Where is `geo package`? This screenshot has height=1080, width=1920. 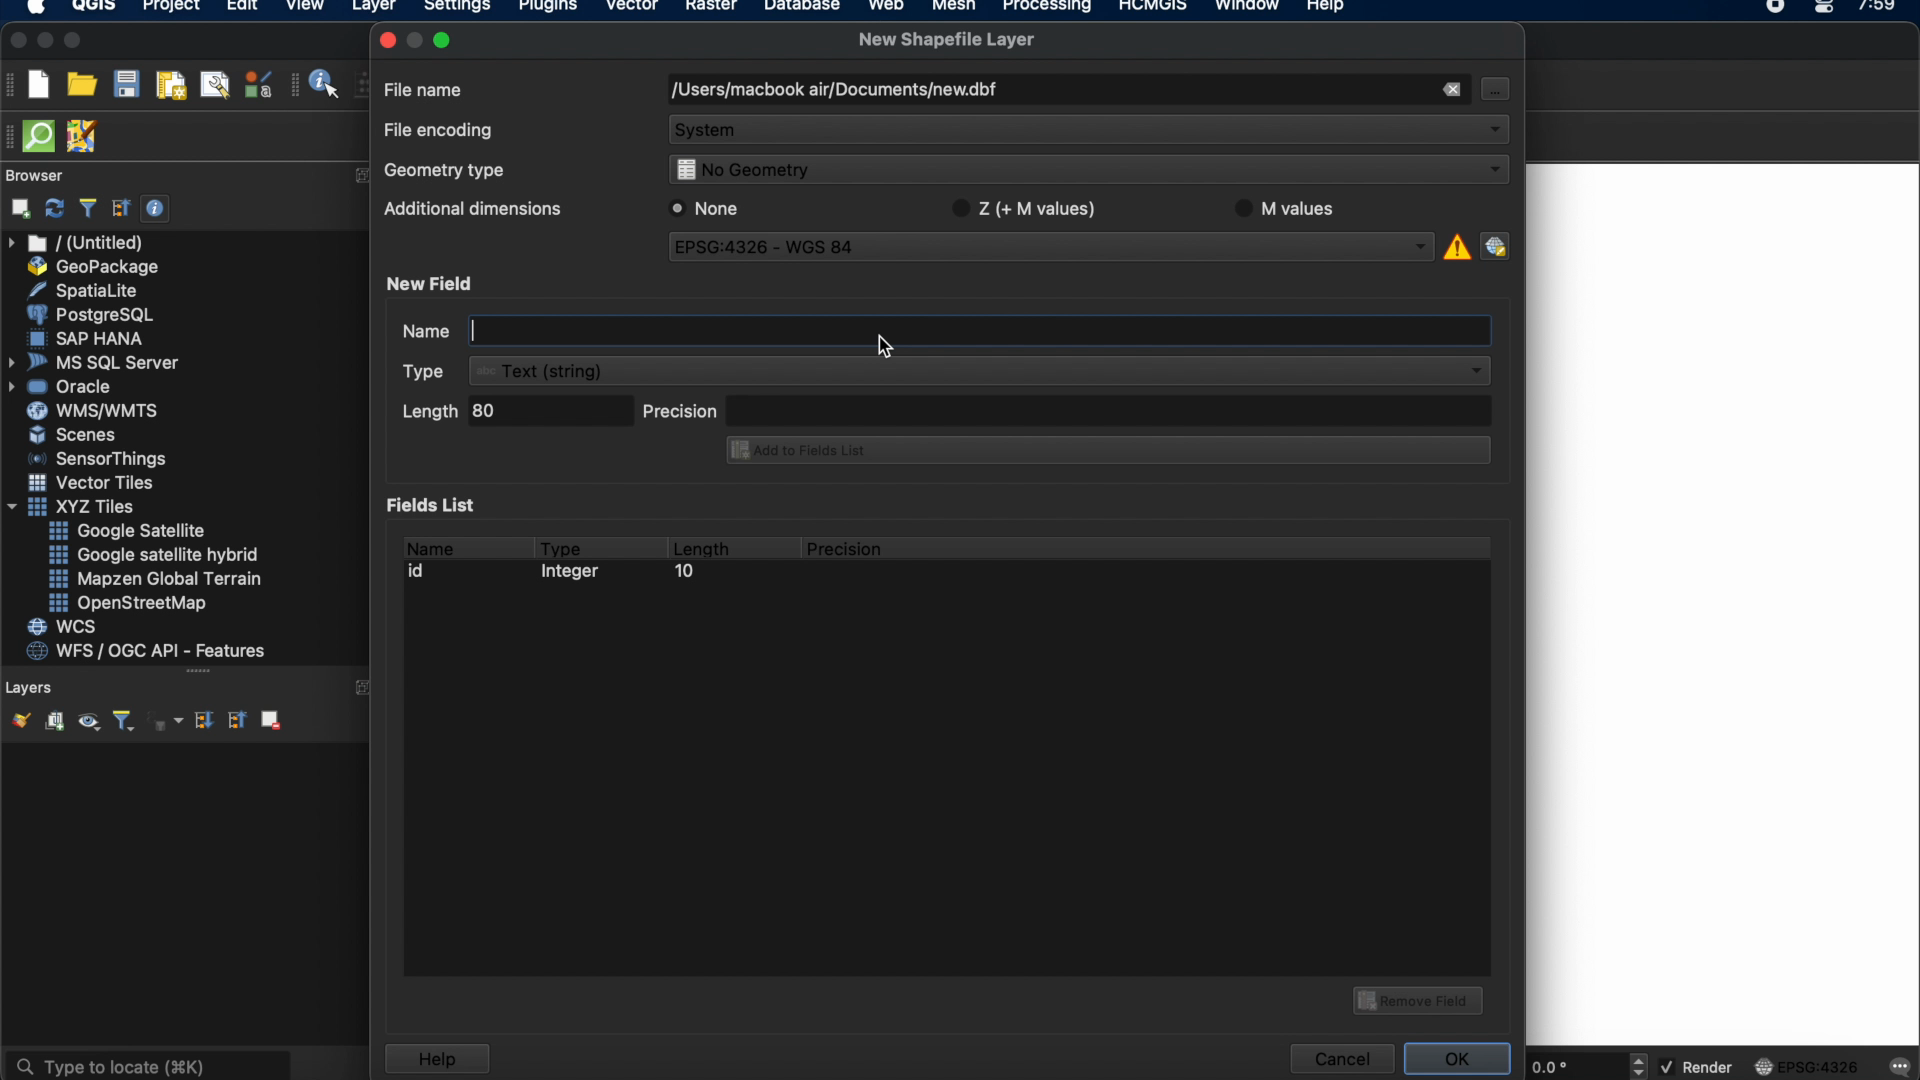 geo package is located at coordinates (91, 267).